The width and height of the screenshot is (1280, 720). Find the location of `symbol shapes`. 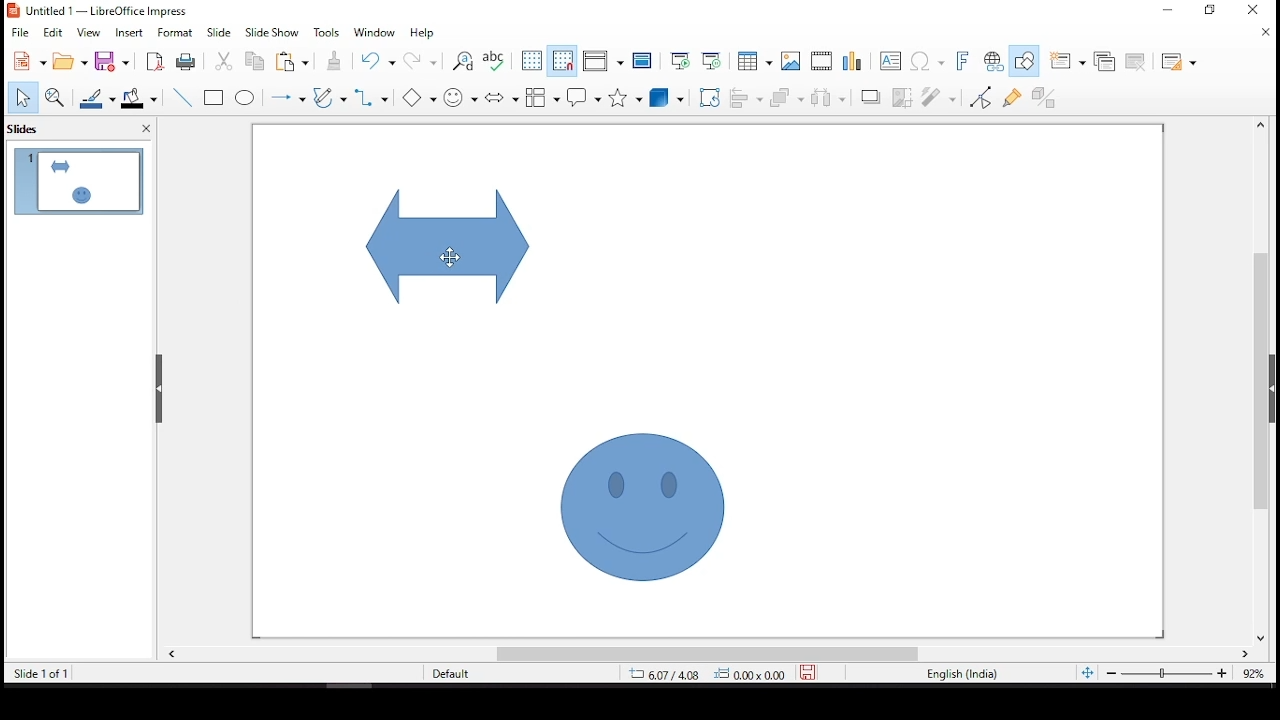

symbol shapes is located at coordinates (463, 96).